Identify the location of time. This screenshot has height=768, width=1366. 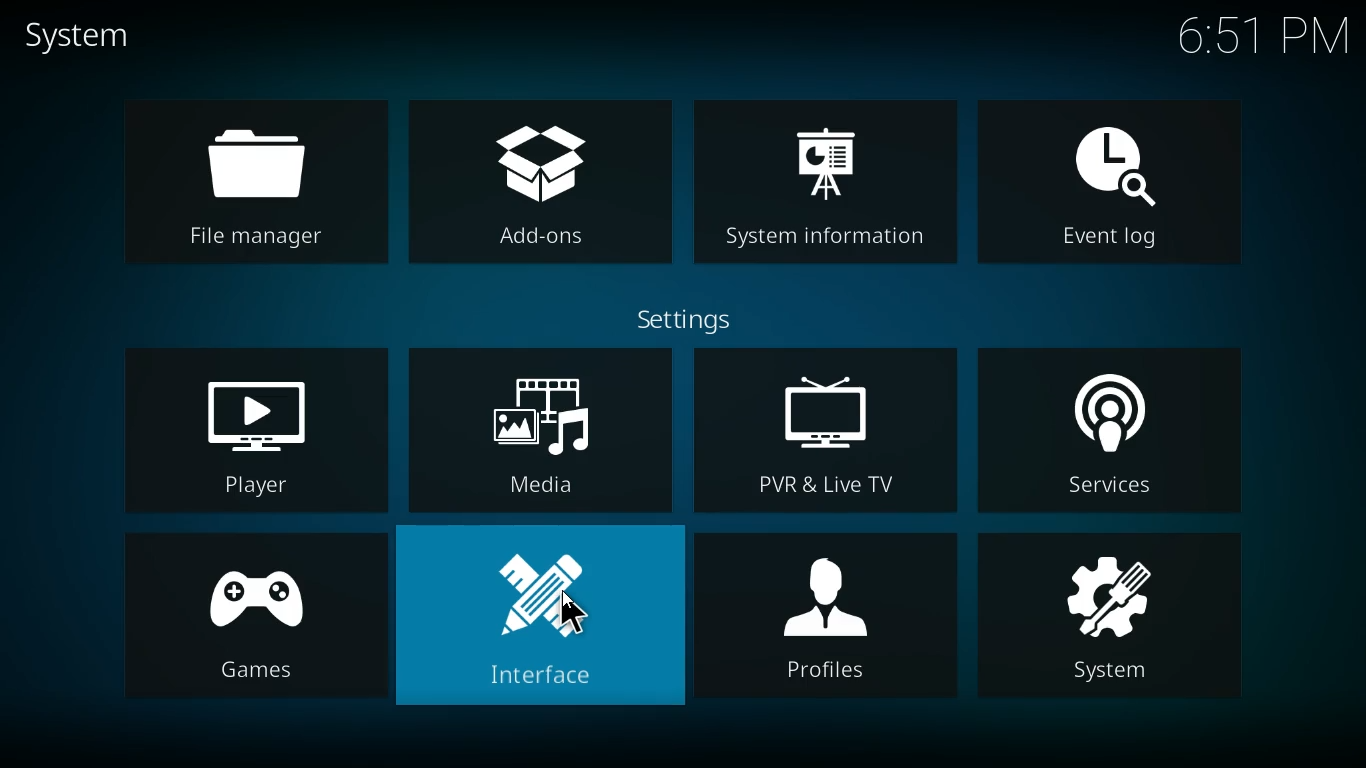
(1256, 40).